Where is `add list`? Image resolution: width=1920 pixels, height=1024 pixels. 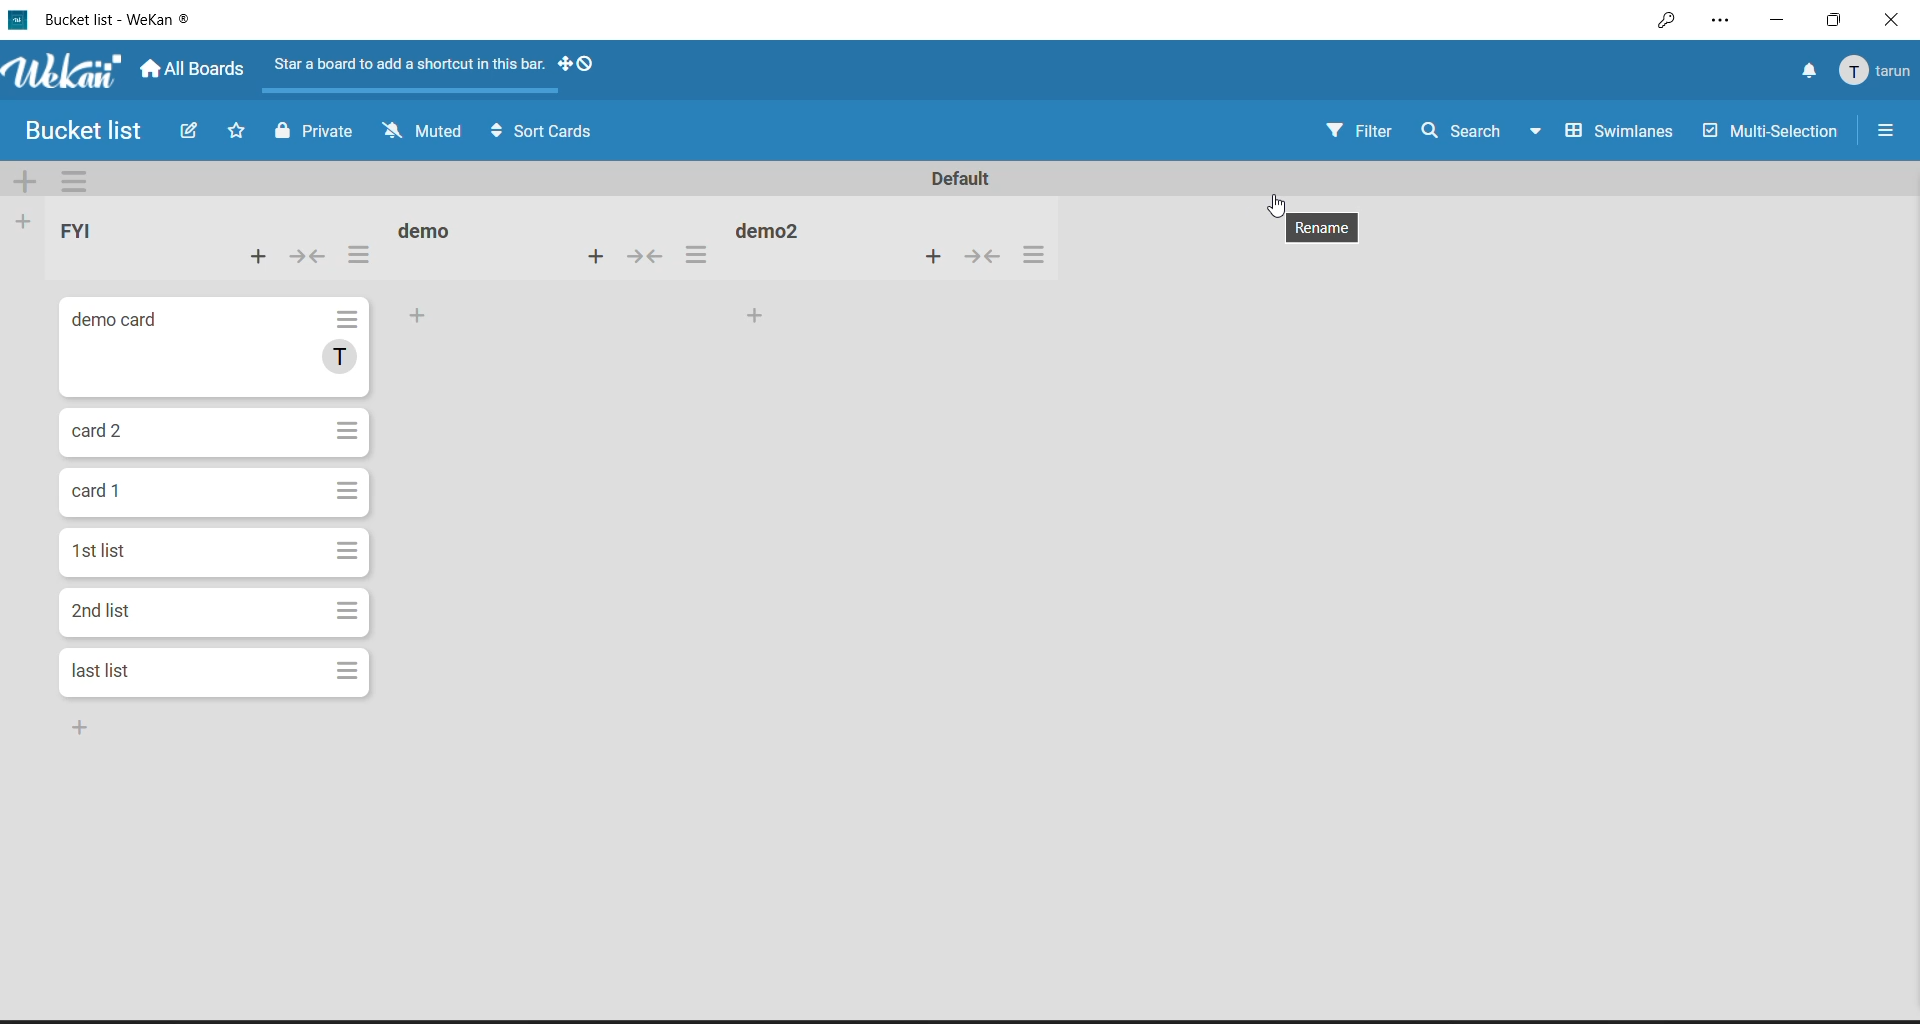 add list is located at coordinates (28, 222).